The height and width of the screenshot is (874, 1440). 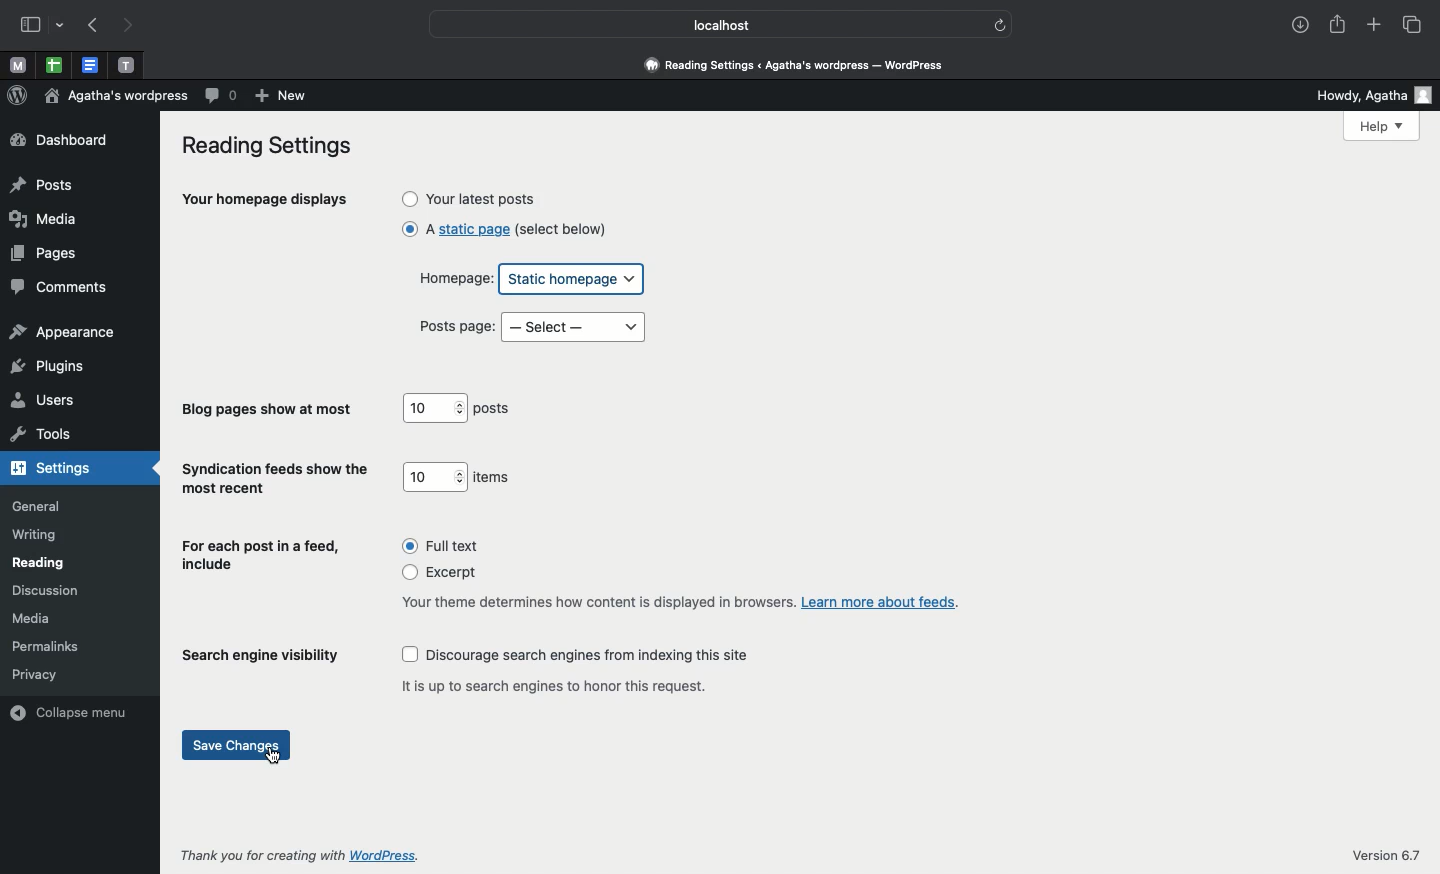 I want to click on Wordpress, so click(x=18, y=94).